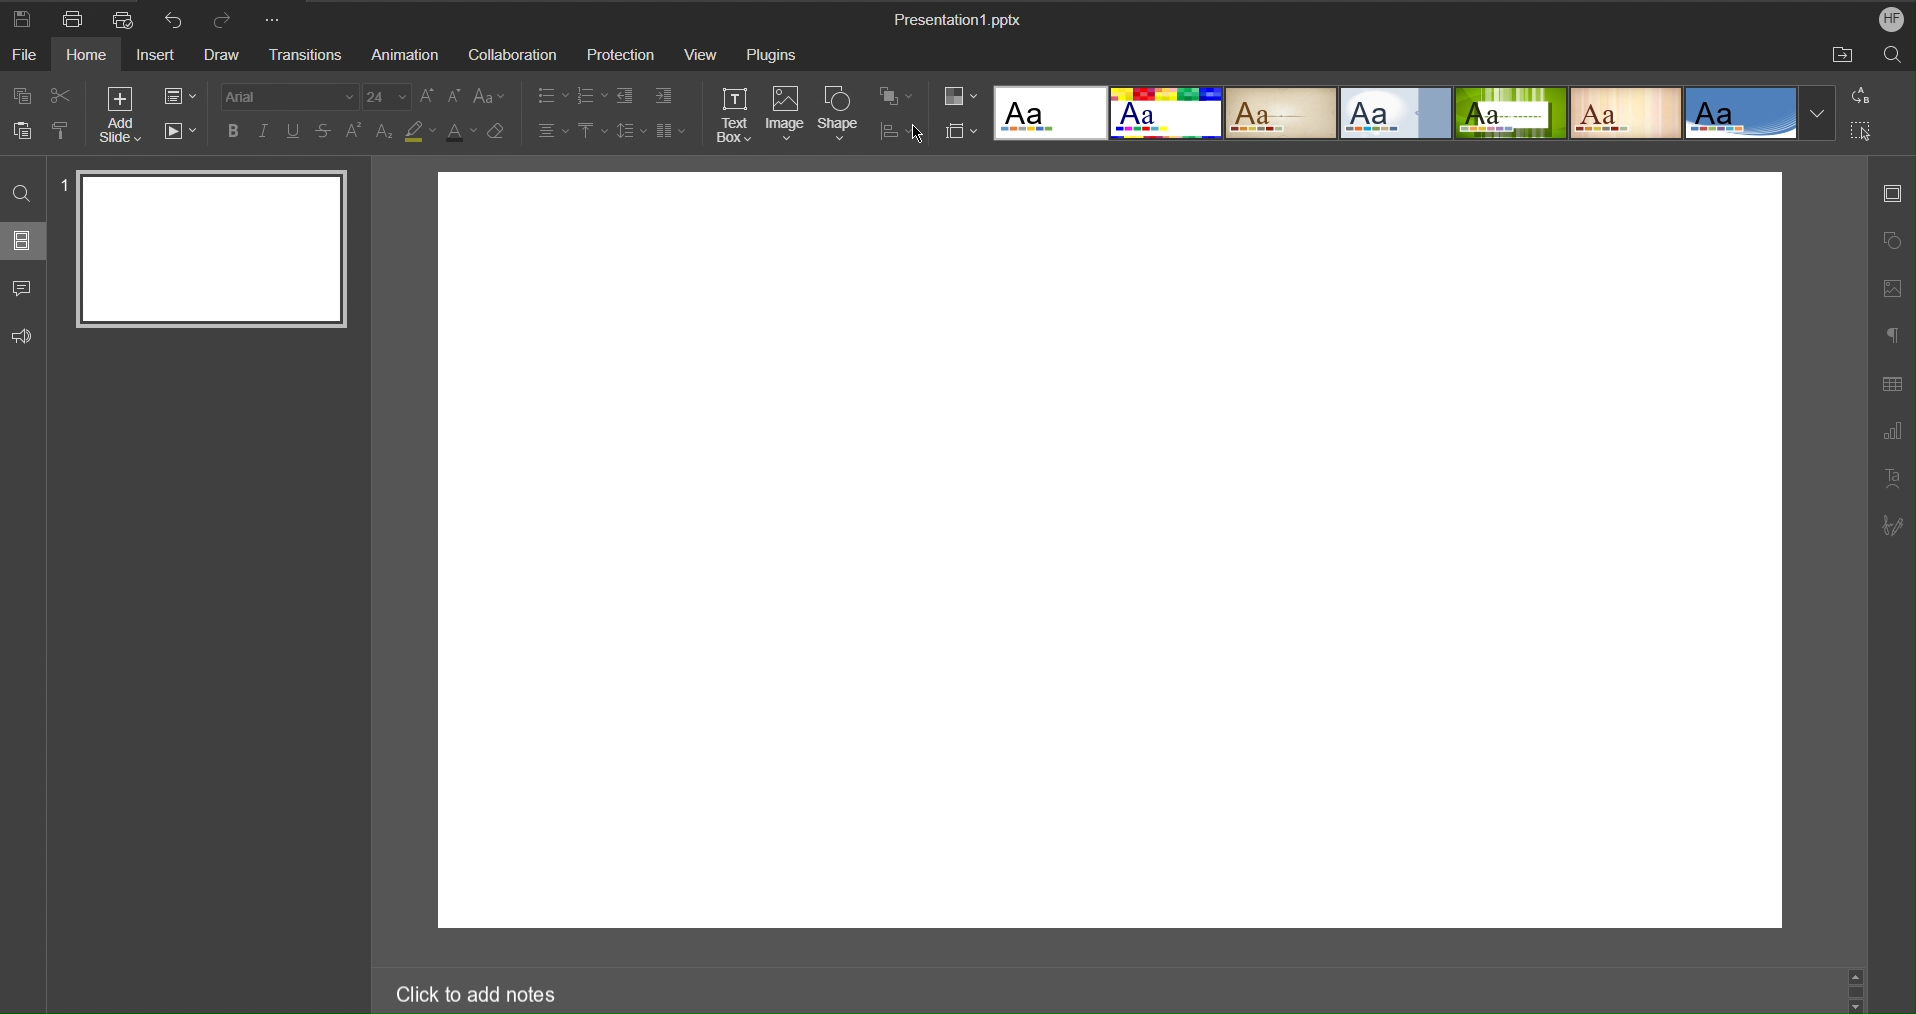  What do you see at coordinates (663, 95) in the screenshot?
I see `Increase Indent` at bounding box center [663, 95].